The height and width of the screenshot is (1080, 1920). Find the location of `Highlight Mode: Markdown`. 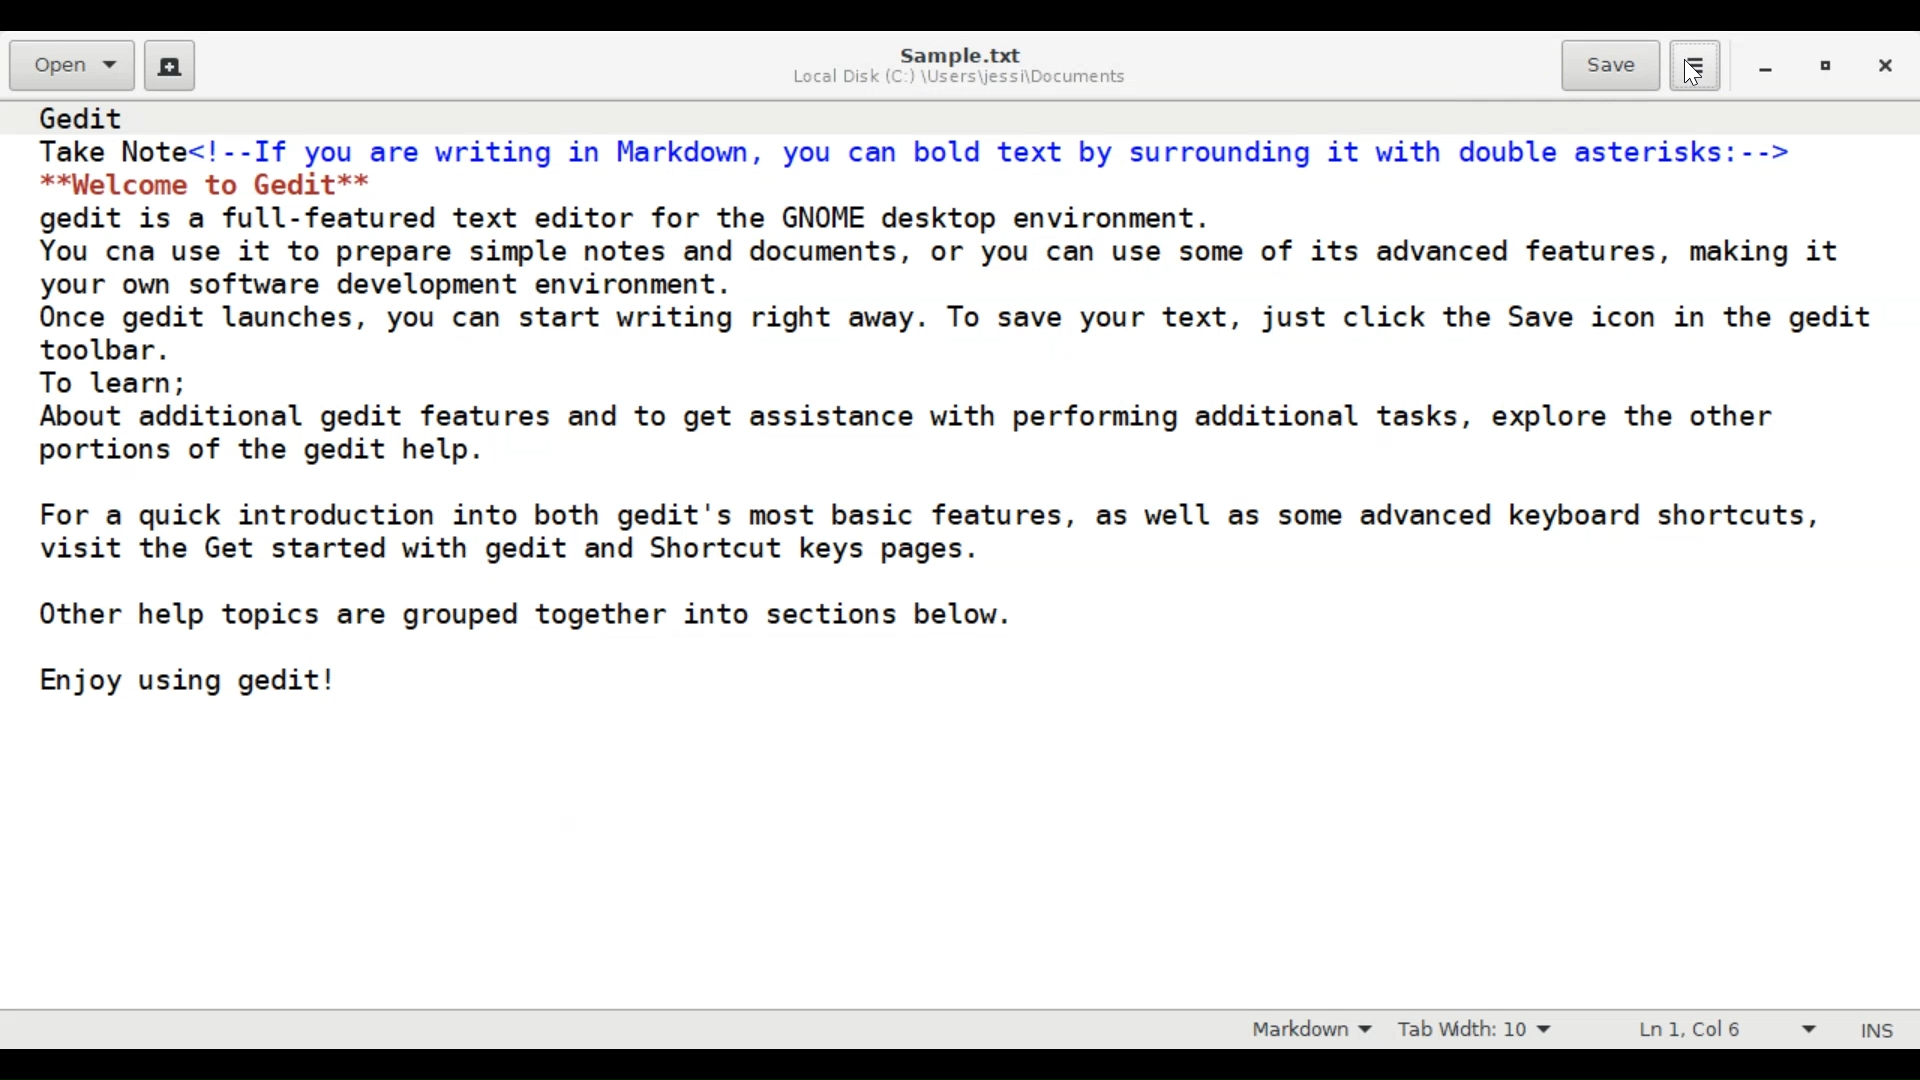

Highlight Mode: Markdown is located at coordinates (1319, 1028).